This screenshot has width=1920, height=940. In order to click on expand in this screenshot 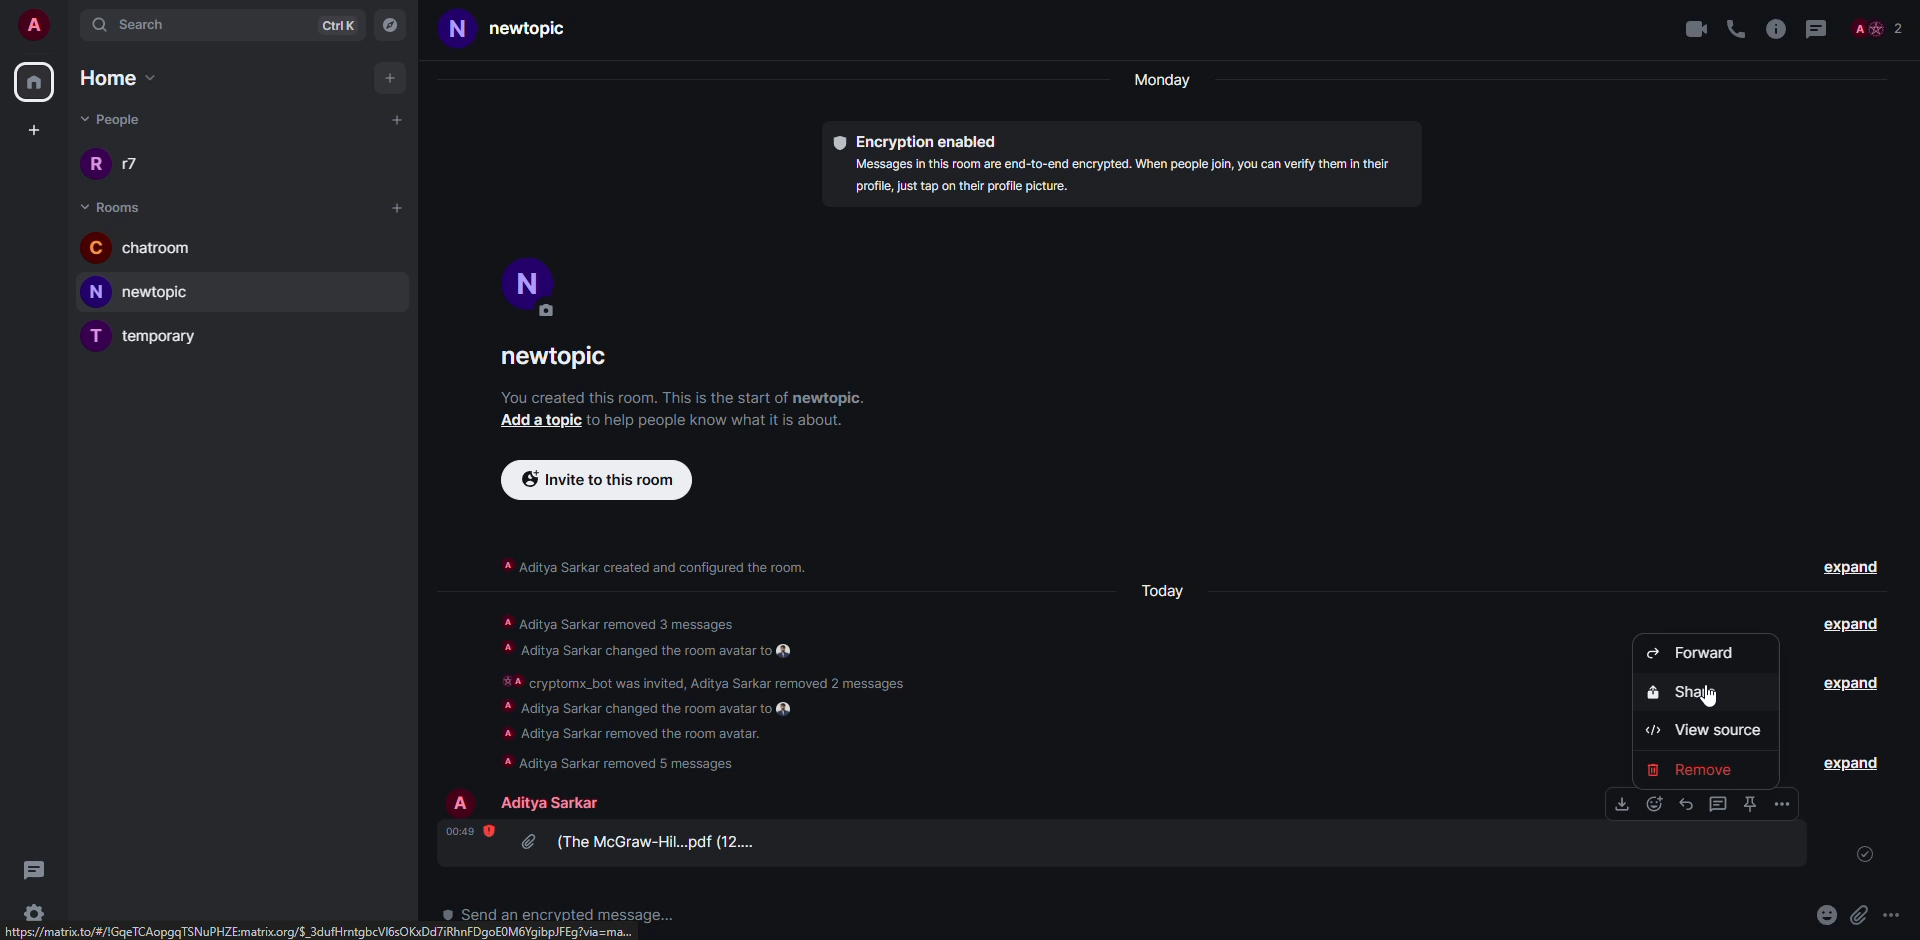, I will do `click(1850, 624)`.